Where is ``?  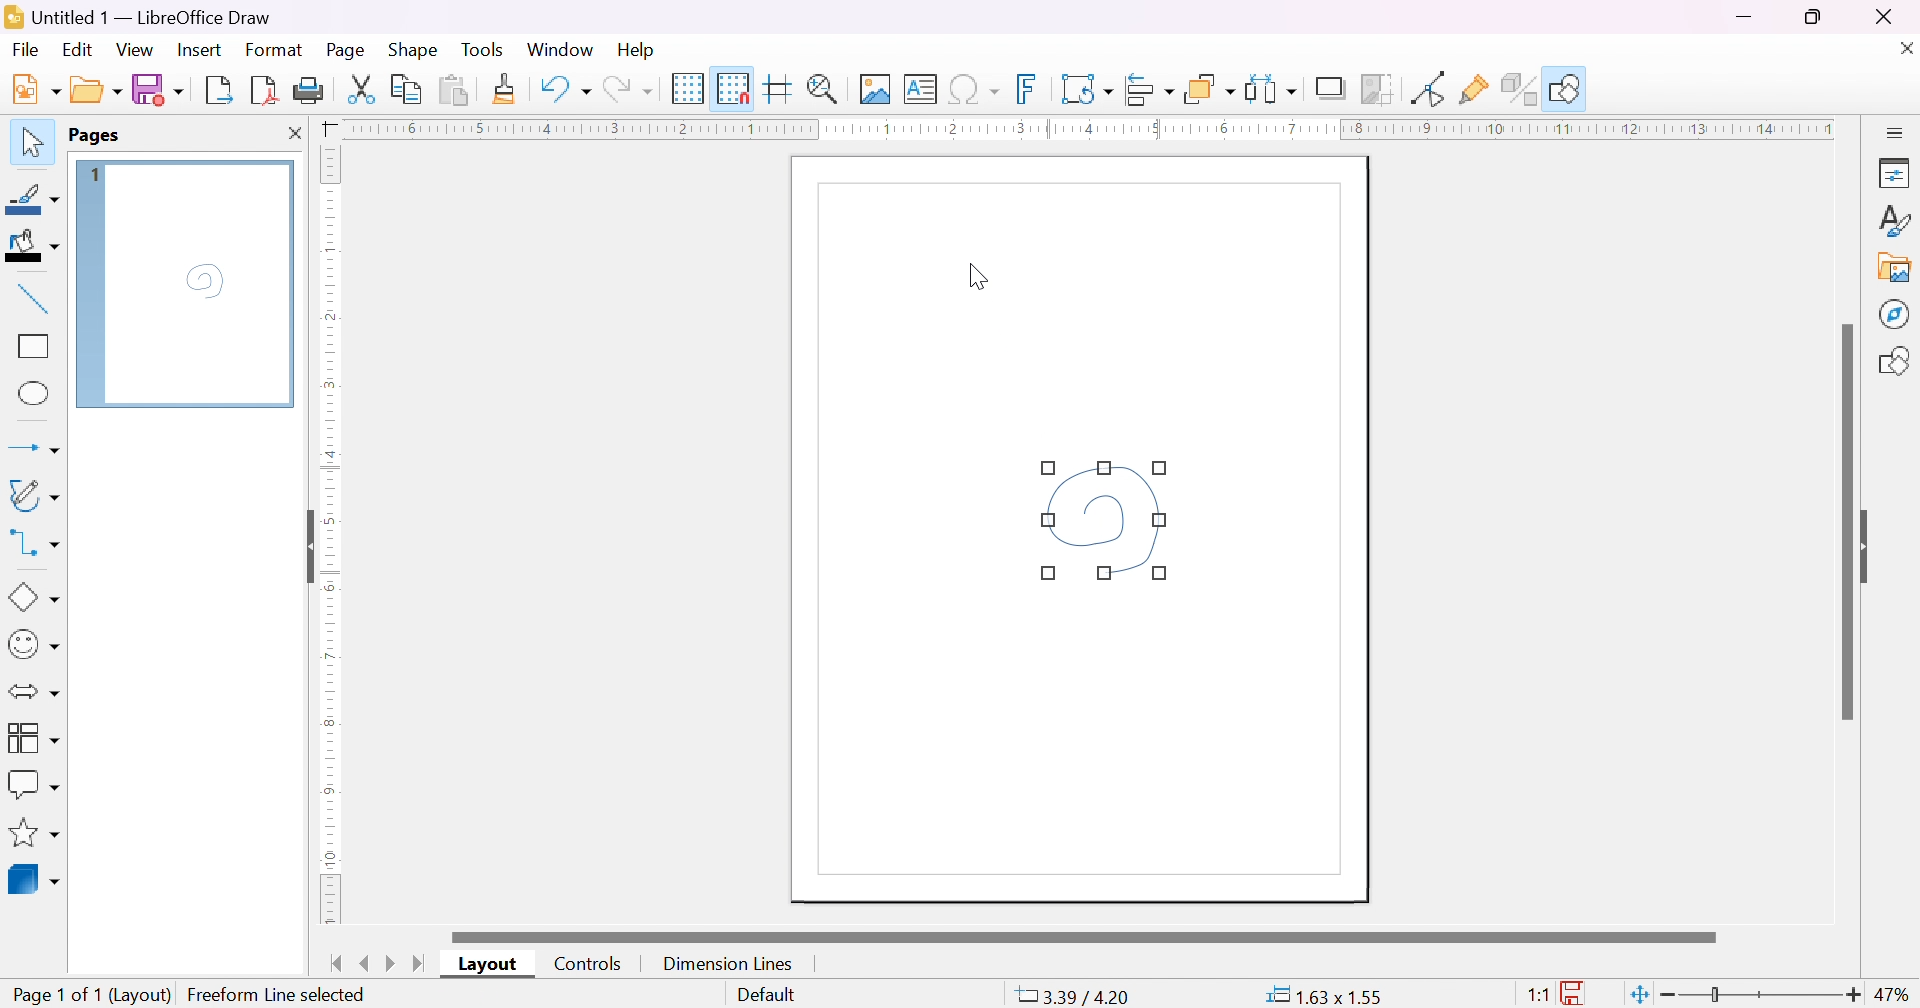
 is located at coordinates (27, 50).